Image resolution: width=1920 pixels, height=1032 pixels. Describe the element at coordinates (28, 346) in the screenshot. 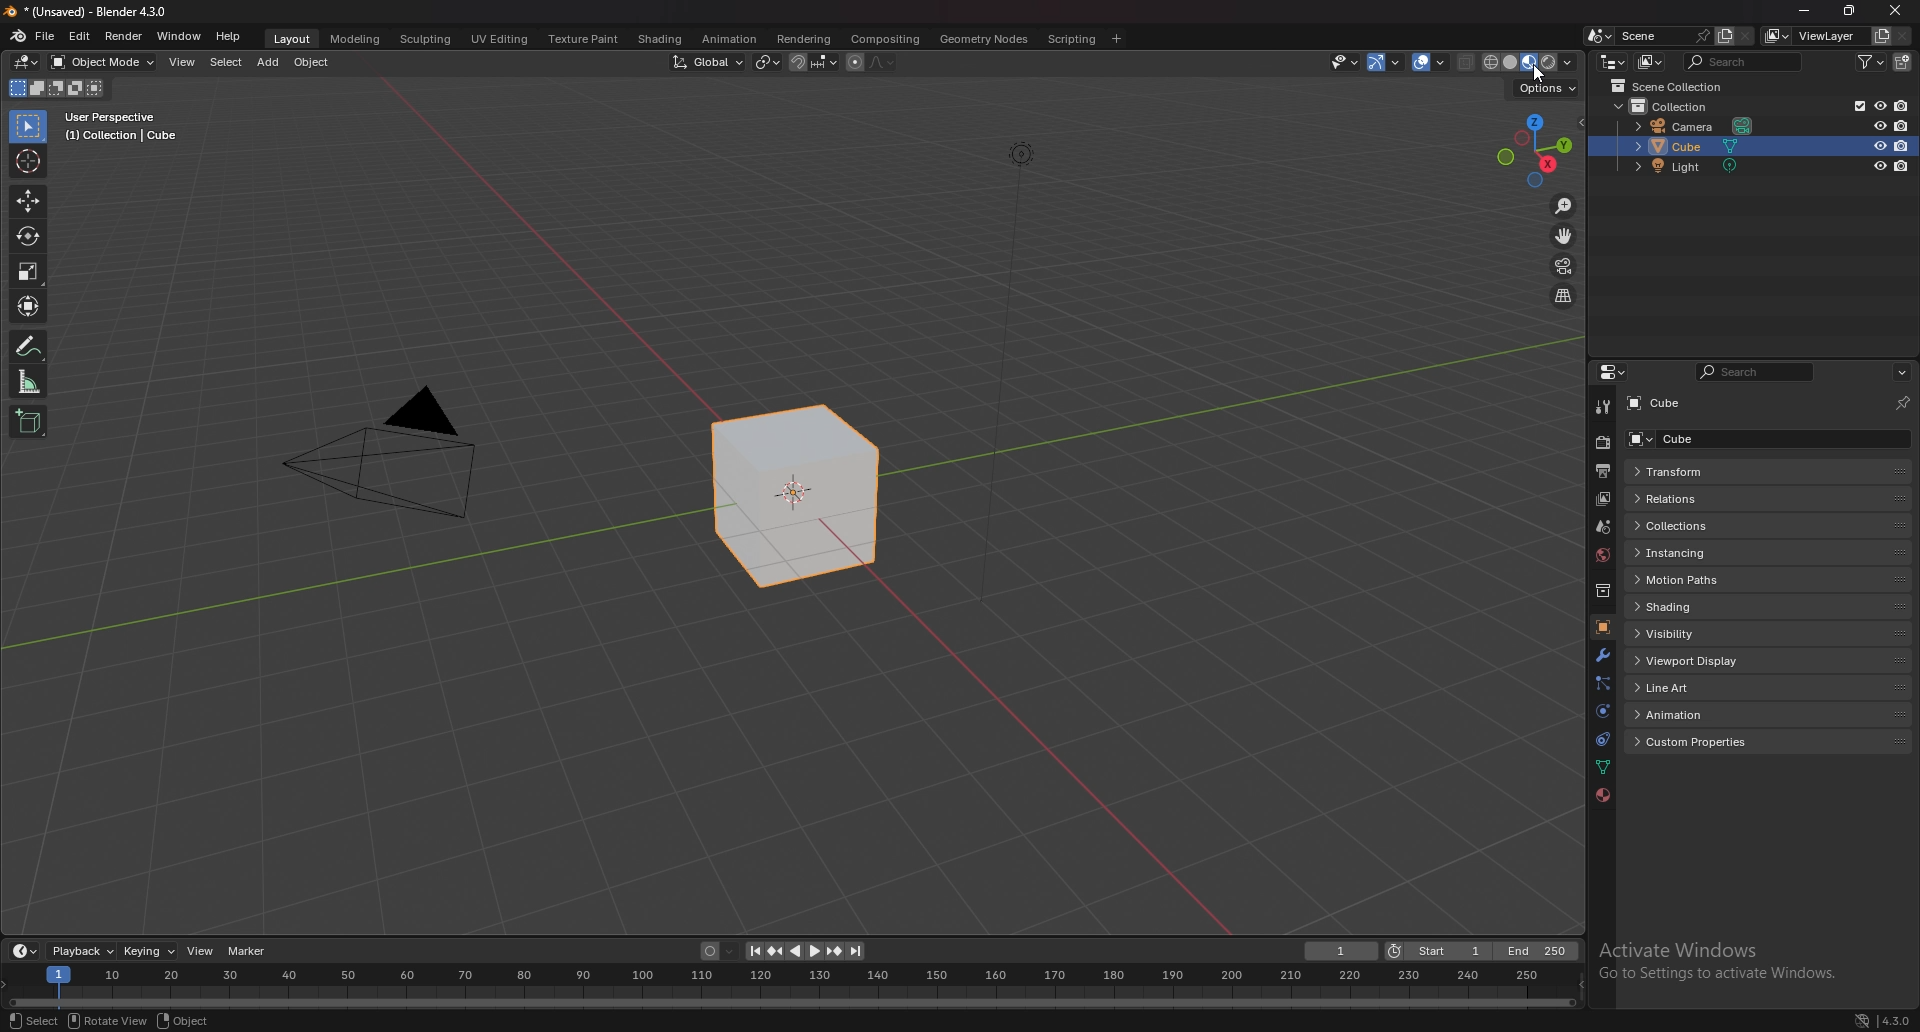

I see `annotate` at that location.